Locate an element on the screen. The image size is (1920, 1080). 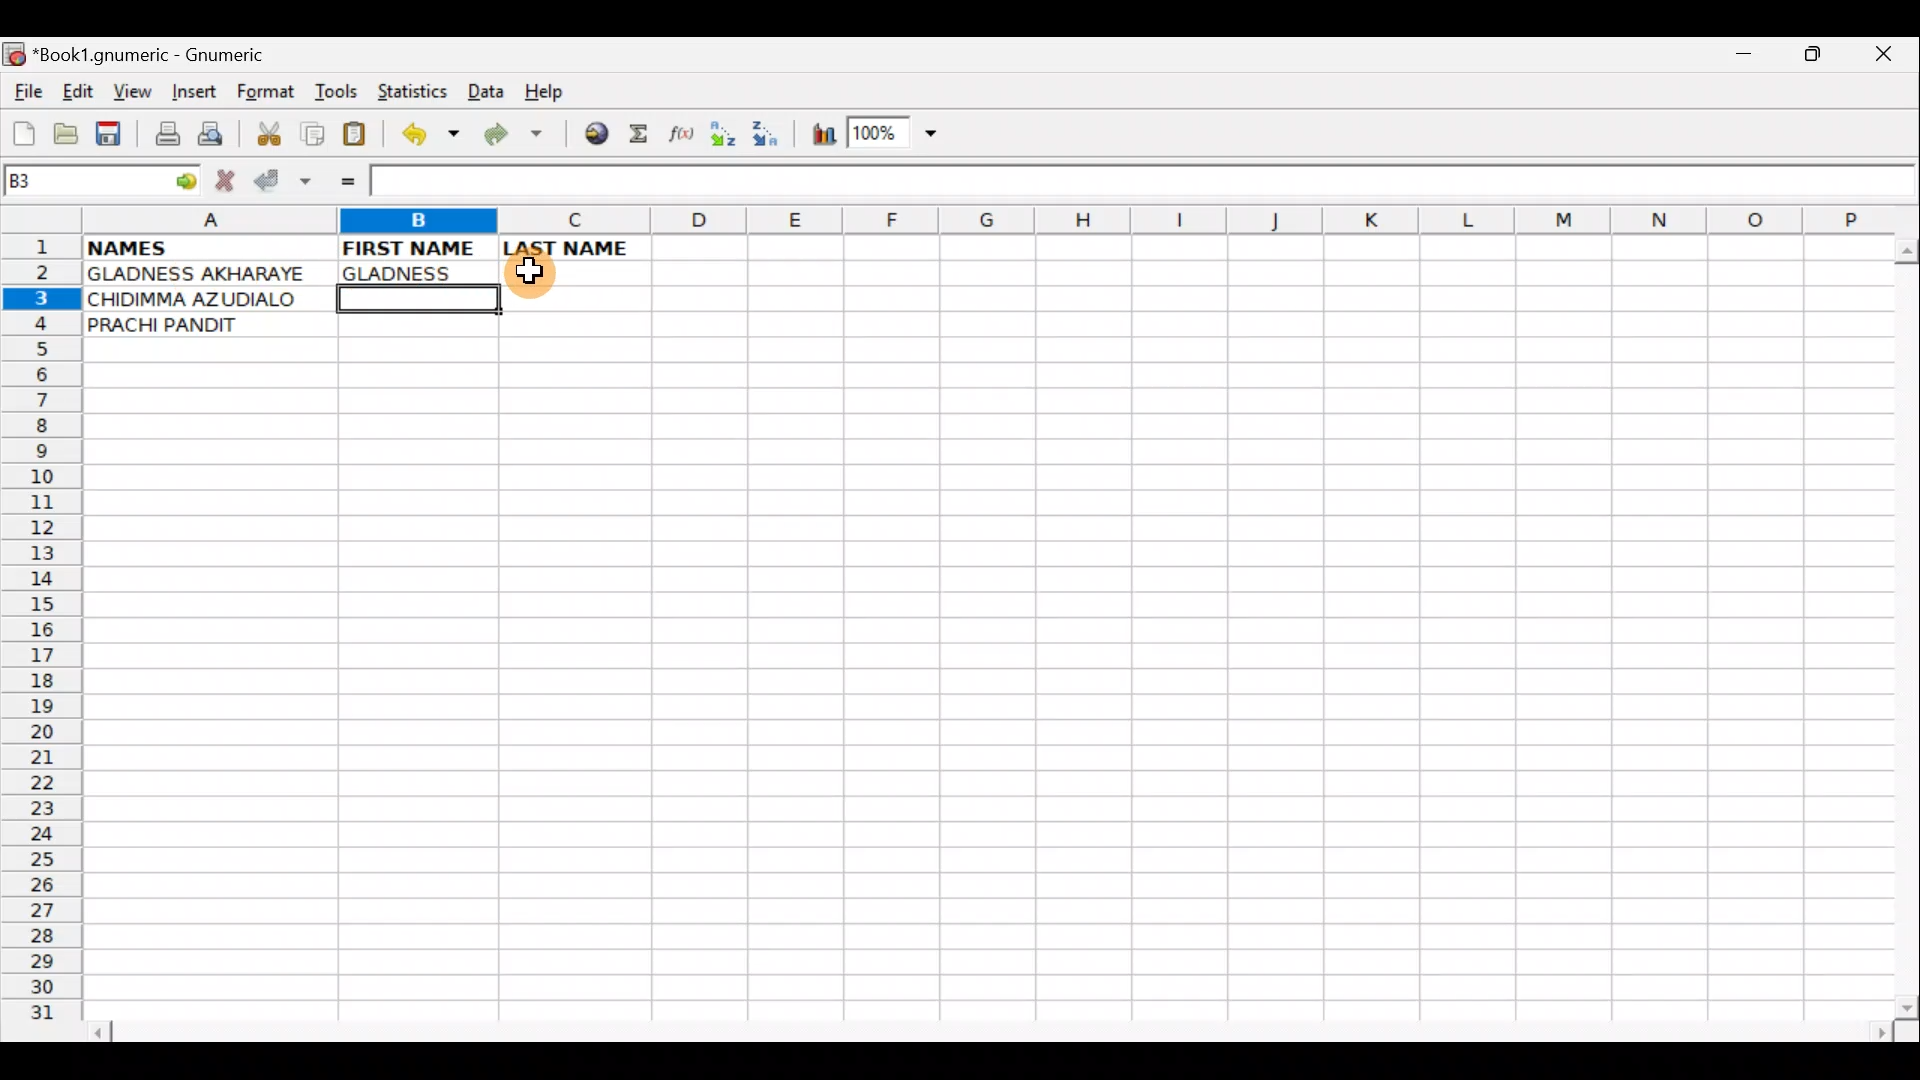
FIRST NAME is located at coordinates (410, 248).